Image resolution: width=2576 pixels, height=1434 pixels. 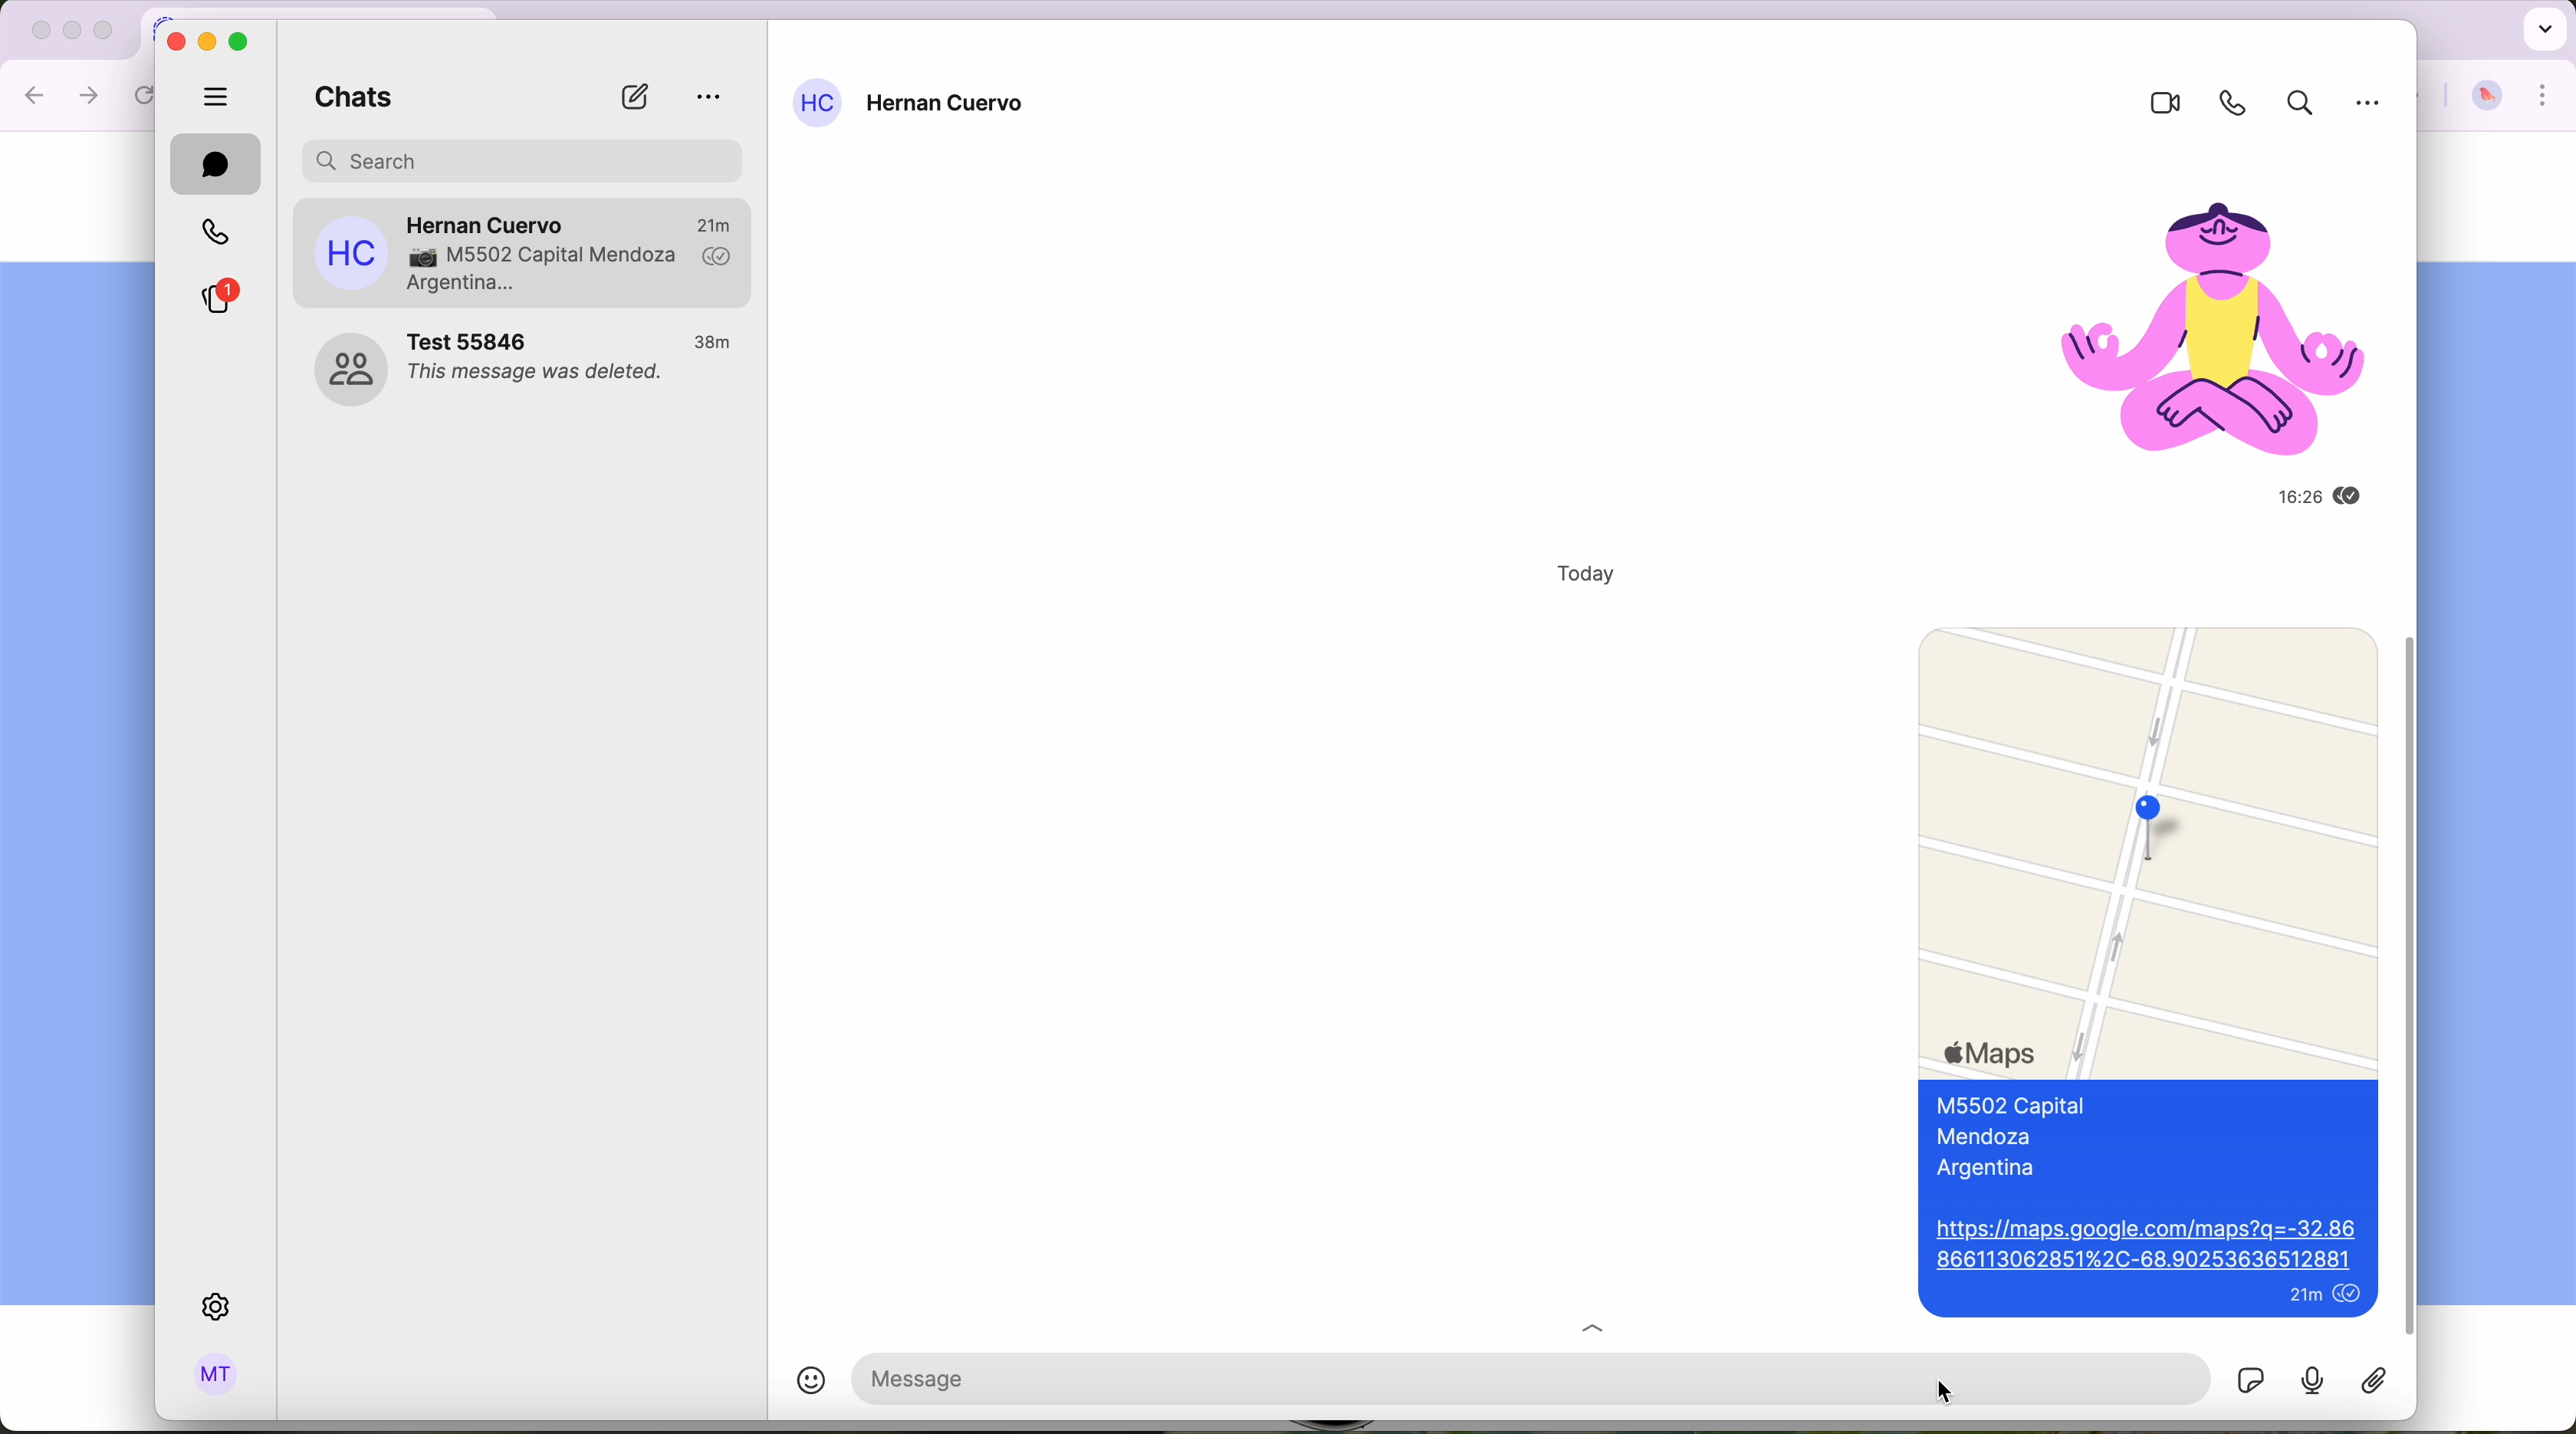 I want to click on message bar, so click(x=1378, y=1377).